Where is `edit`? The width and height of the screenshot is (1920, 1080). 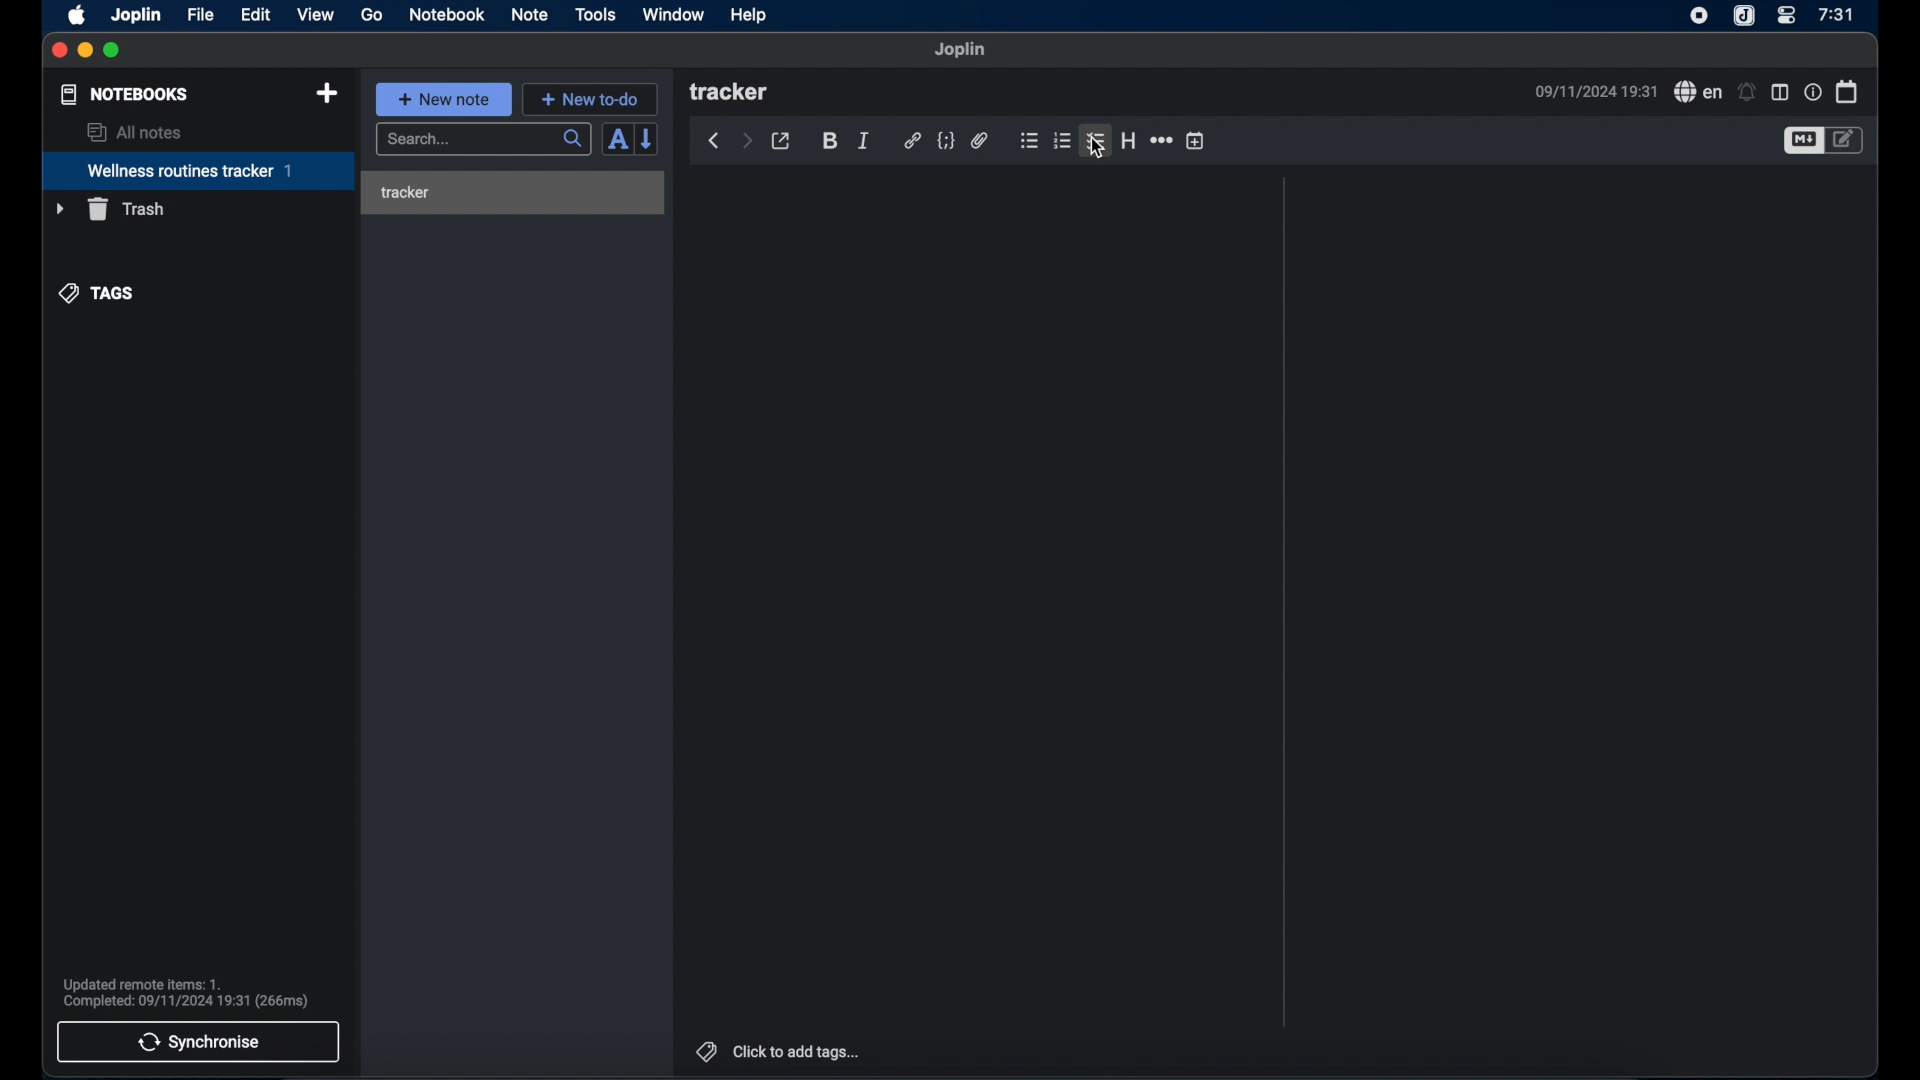 edit is located at coordinates (255, 15).